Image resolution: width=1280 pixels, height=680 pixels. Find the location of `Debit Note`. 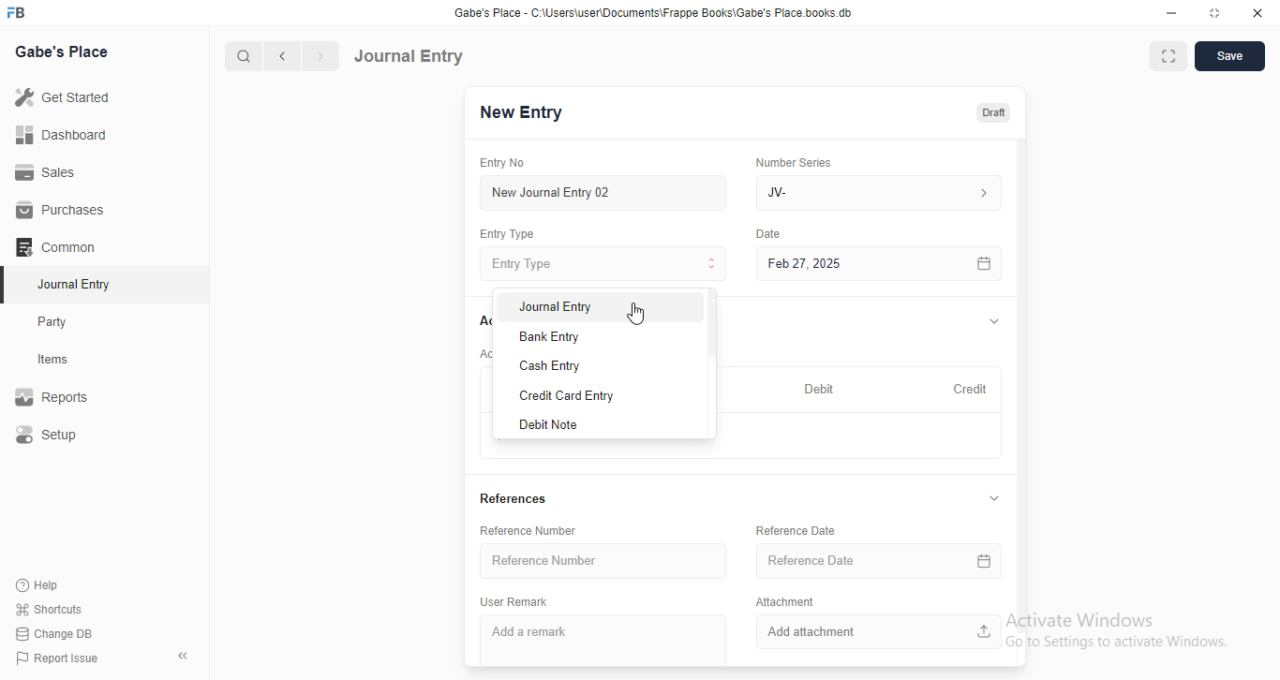

Debit Note is located at coordinates (551, 424).